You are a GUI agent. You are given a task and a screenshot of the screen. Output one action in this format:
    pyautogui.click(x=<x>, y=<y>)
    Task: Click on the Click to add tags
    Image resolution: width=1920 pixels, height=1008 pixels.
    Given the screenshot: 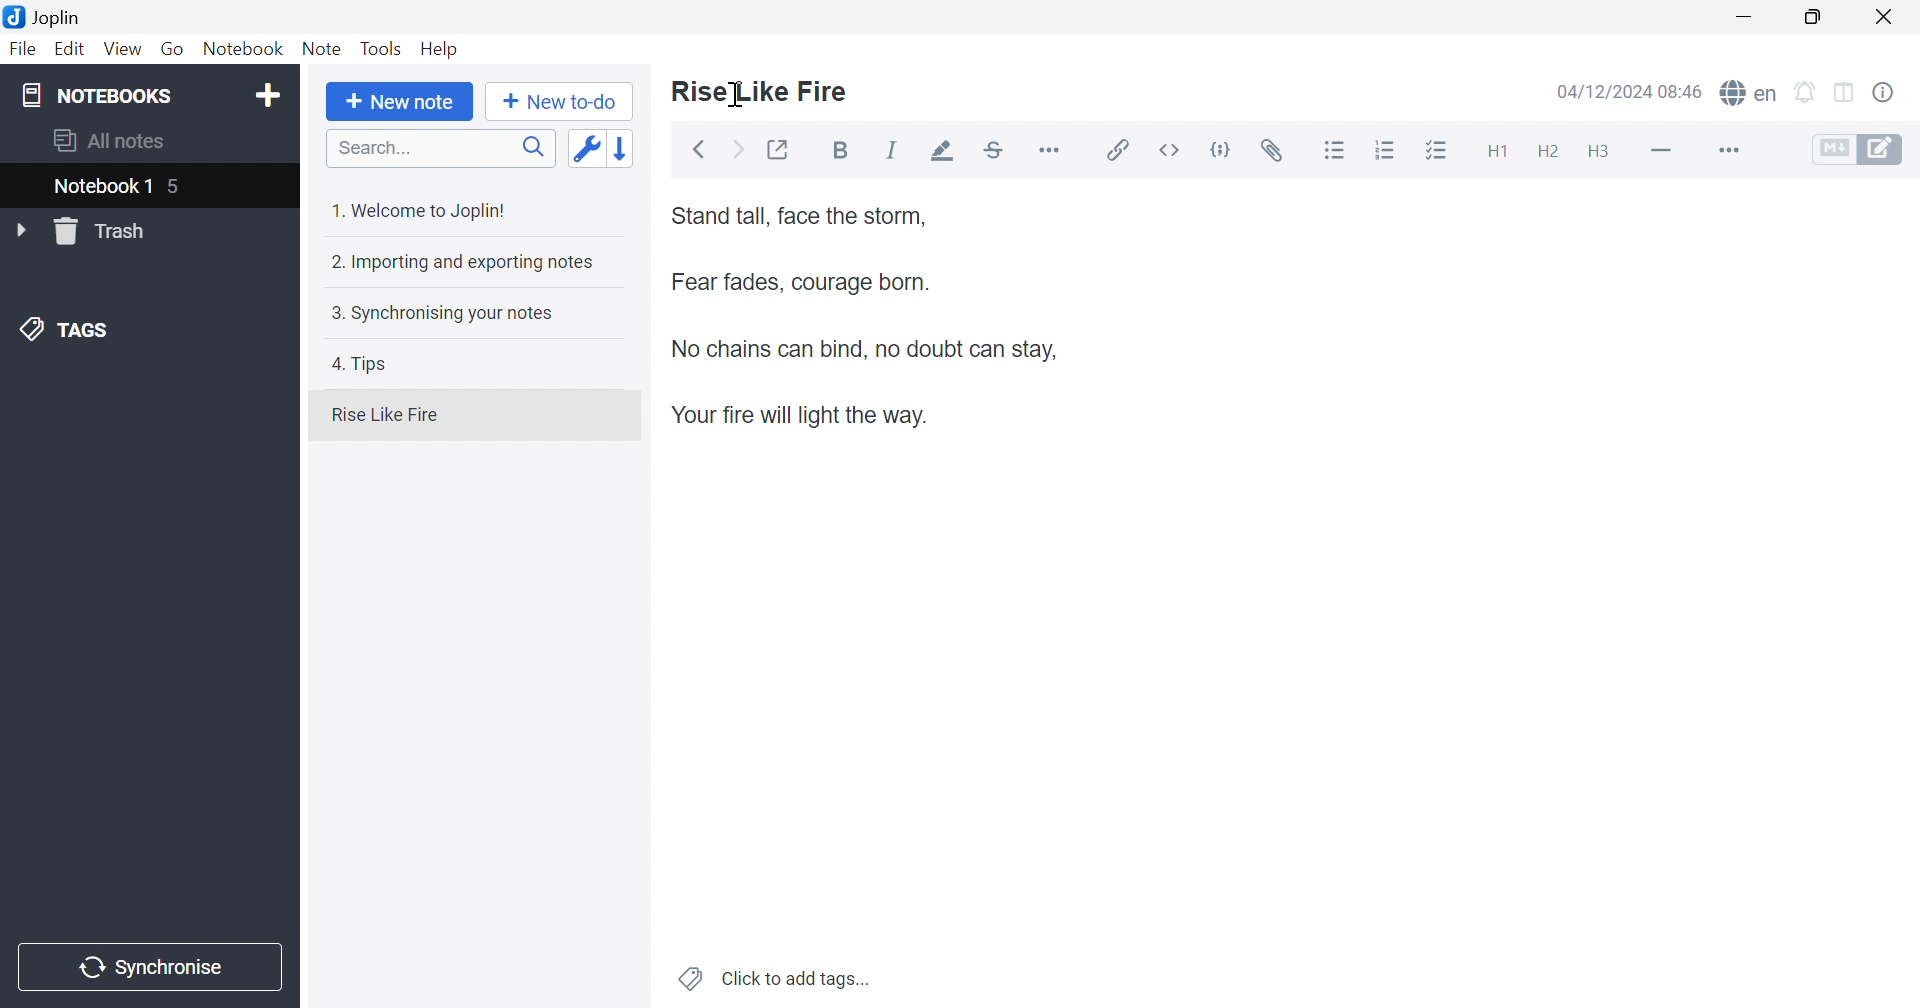 What is the action you would take?
    pyautogui.click(x=769, y=977)
    